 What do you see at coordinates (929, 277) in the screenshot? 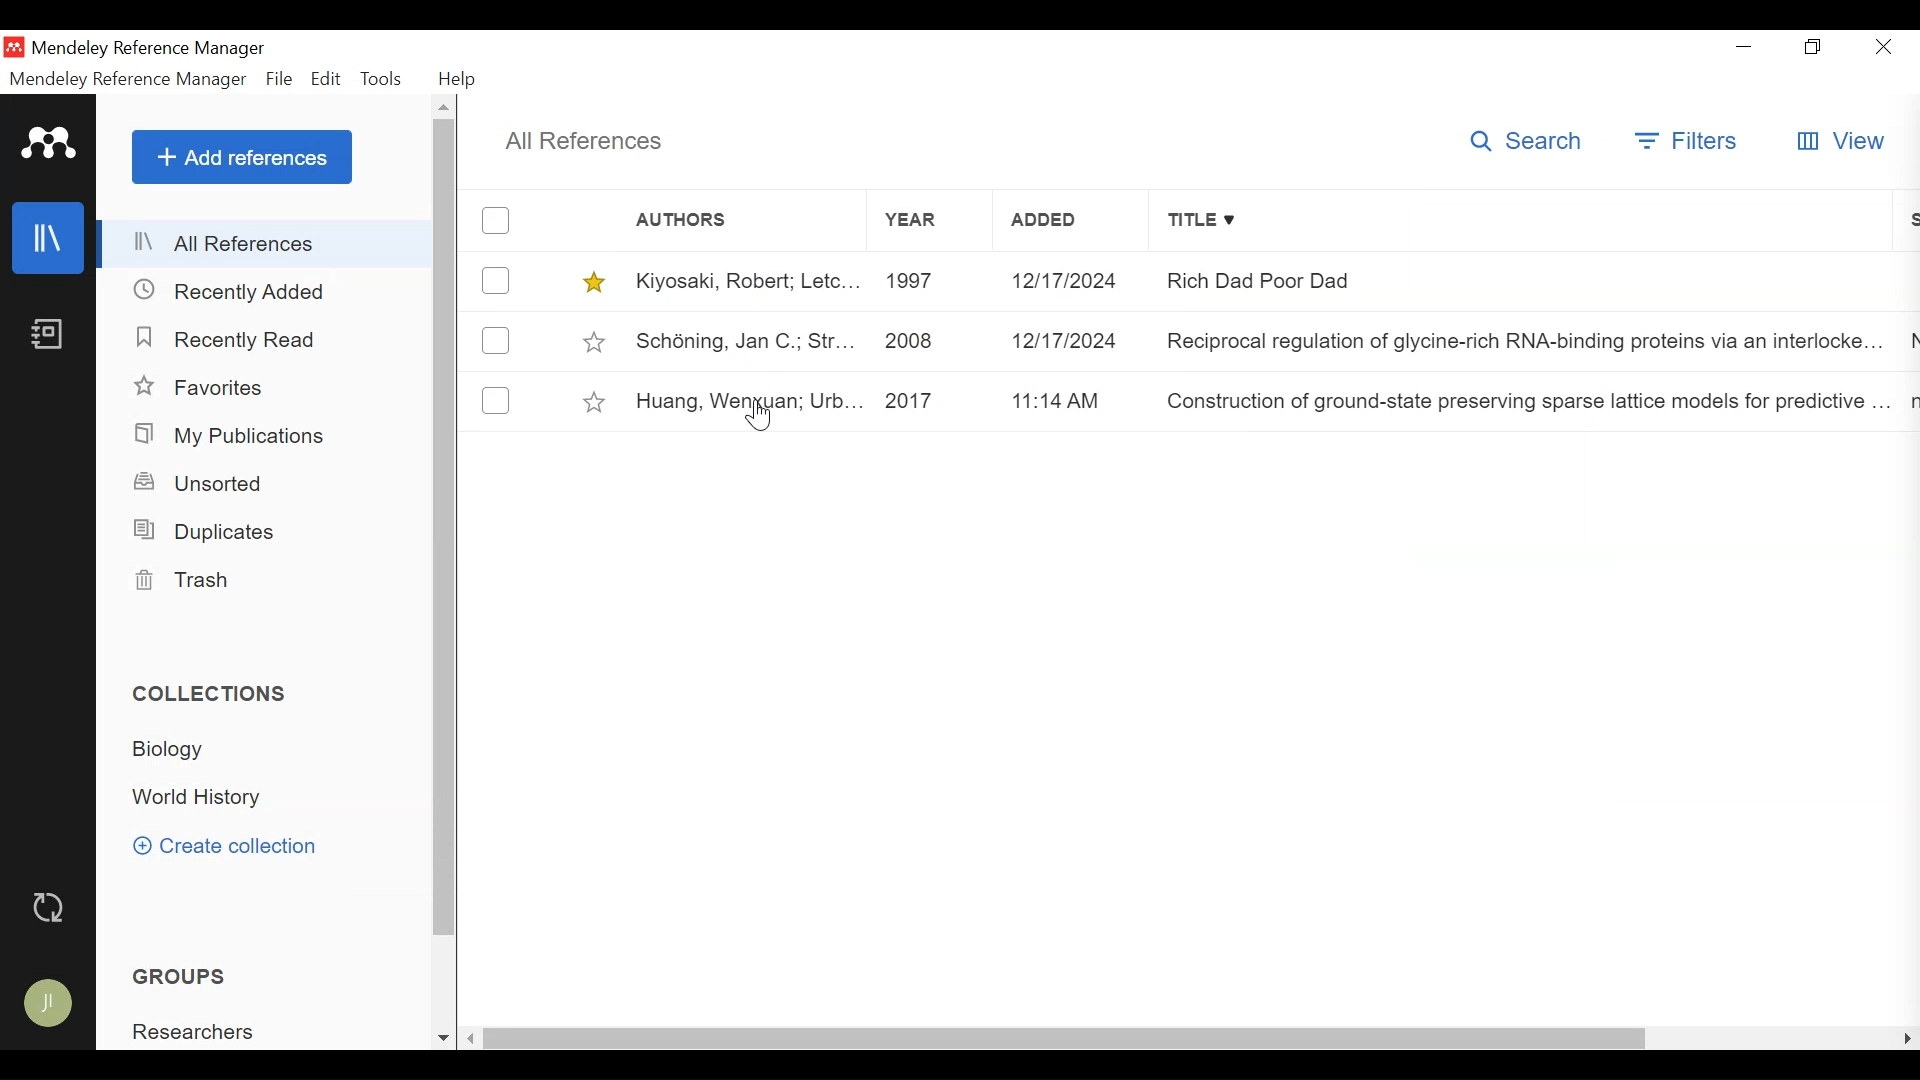
I see `1997` at bounding box center [929, 277].